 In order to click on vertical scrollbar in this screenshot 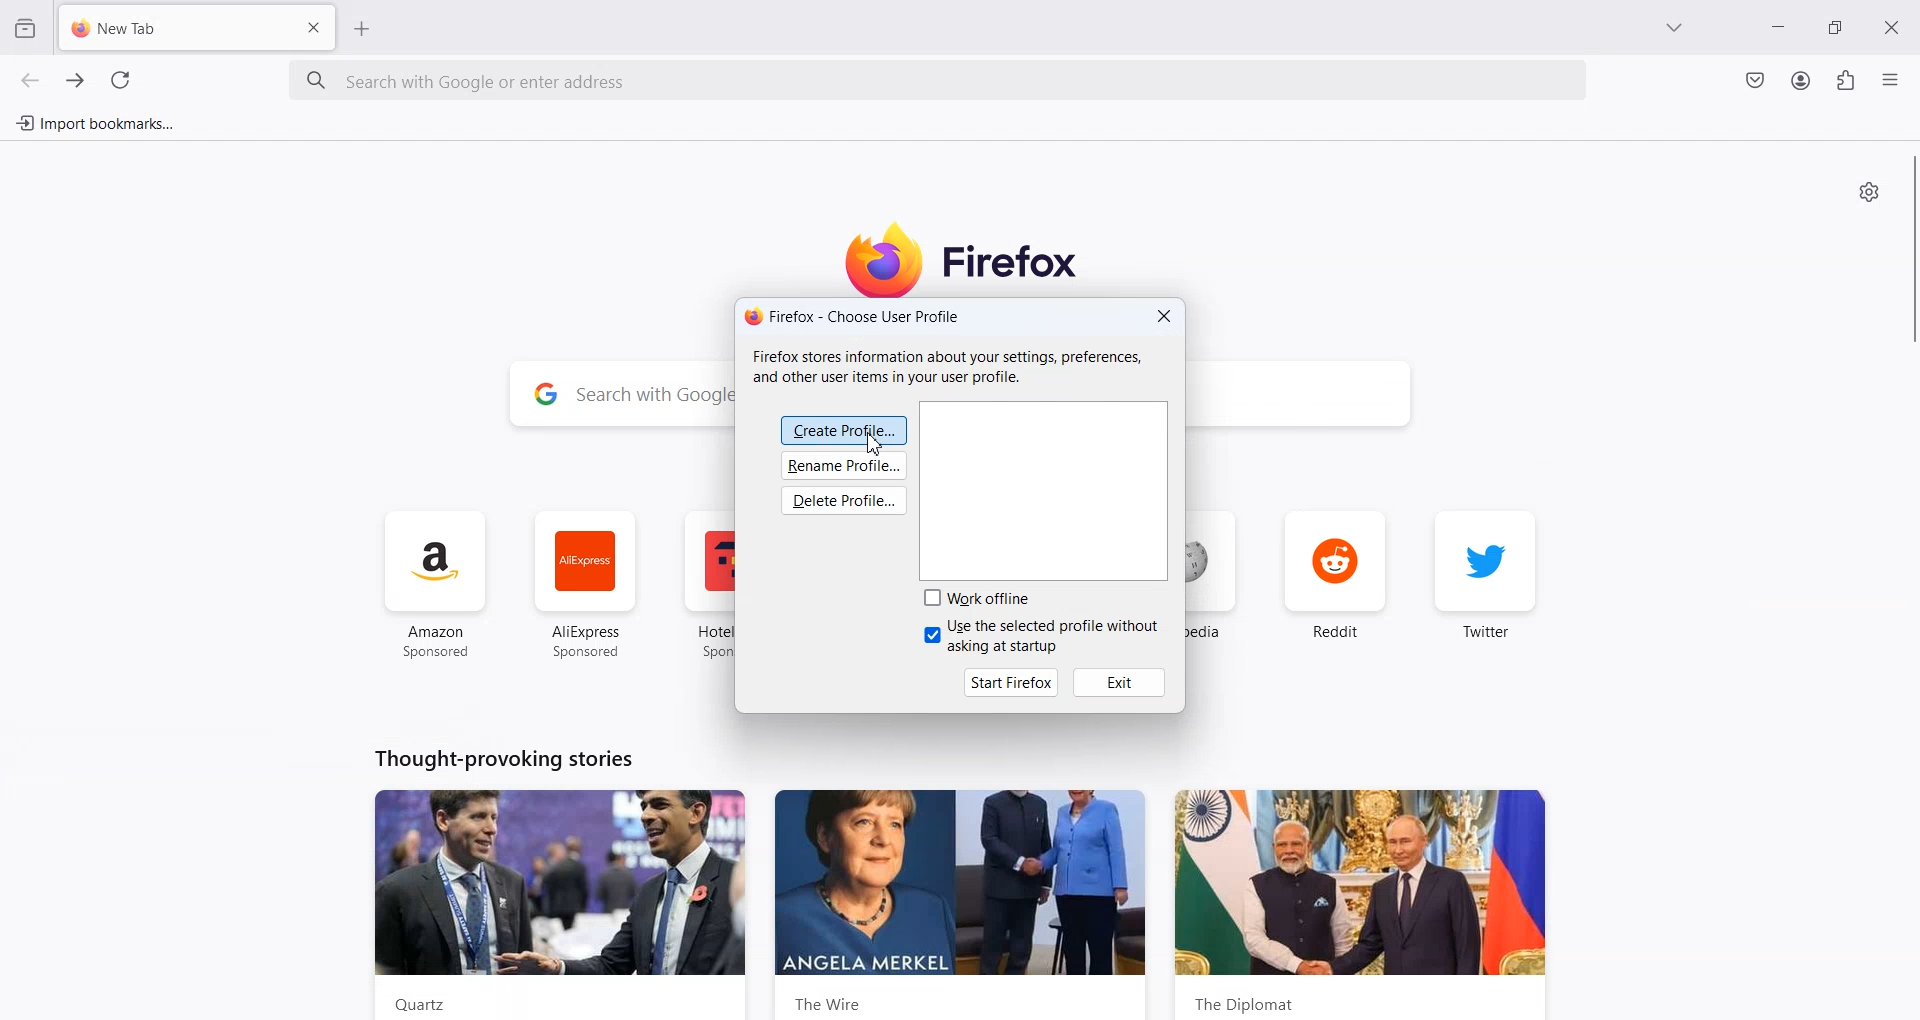, I will do `click(1908, 250)`.